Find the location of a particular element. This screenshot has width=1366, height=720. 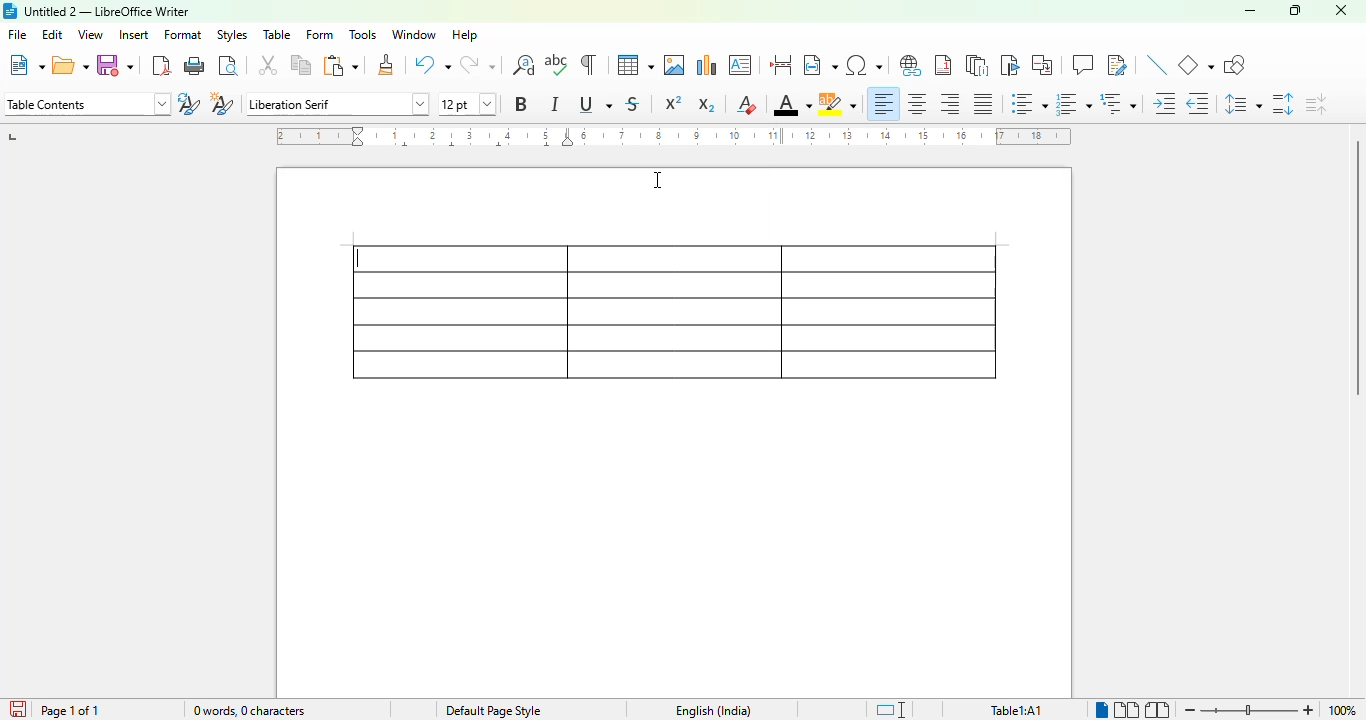

book view is located at coordinates (1158, 711).